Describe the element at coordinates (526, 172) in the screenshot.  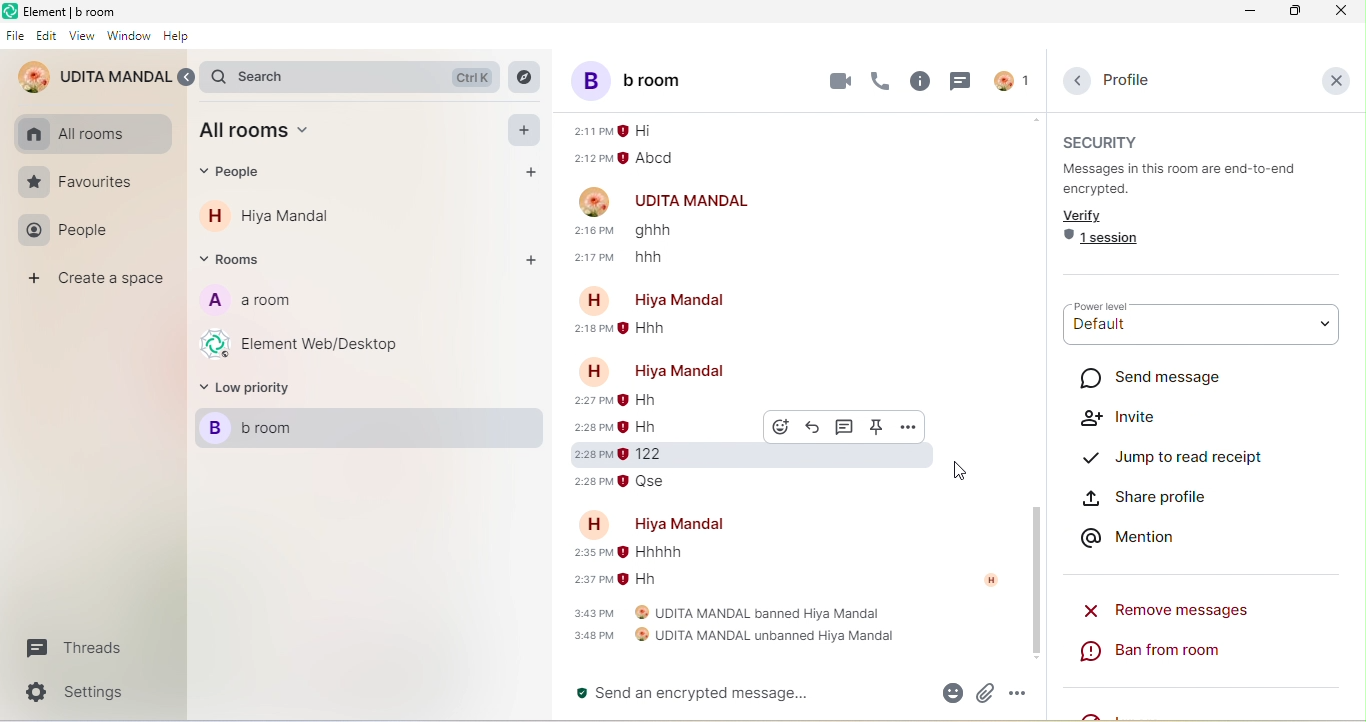
I see `add people` at that location.